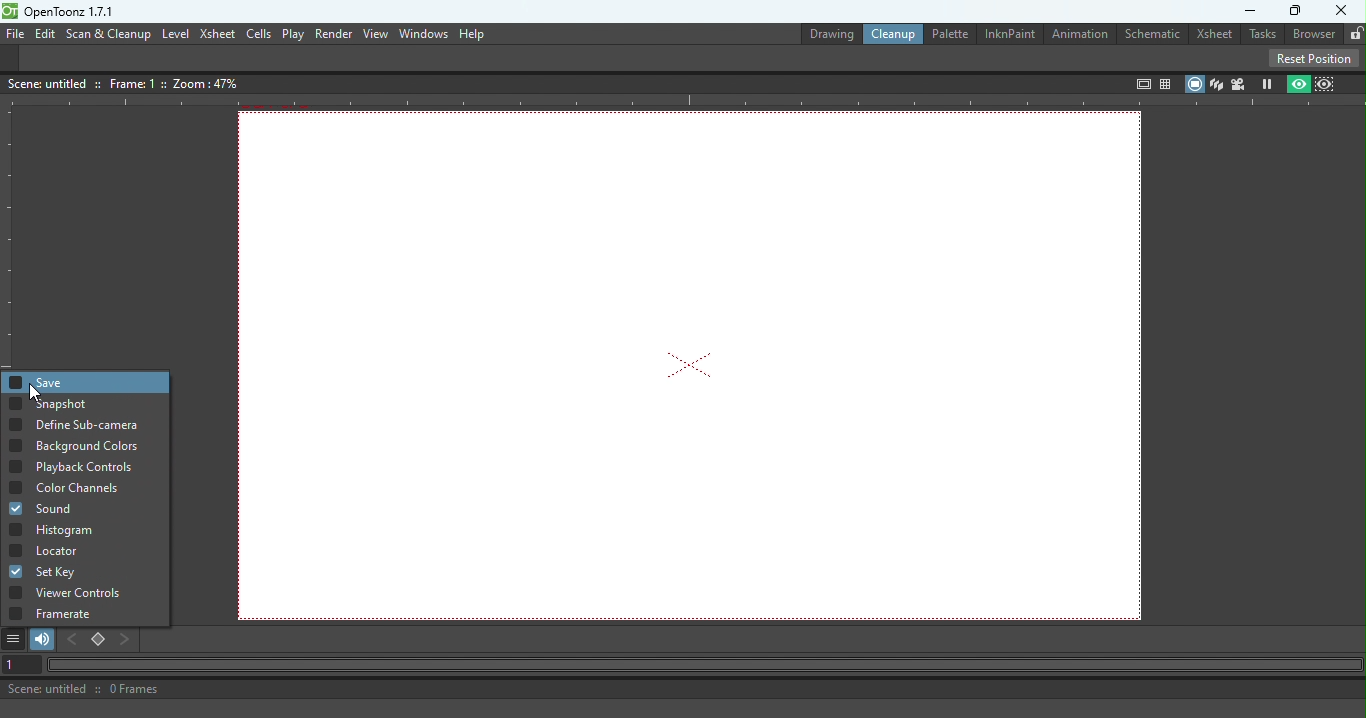  I want to click on InknPaint, so click(1013, 33).